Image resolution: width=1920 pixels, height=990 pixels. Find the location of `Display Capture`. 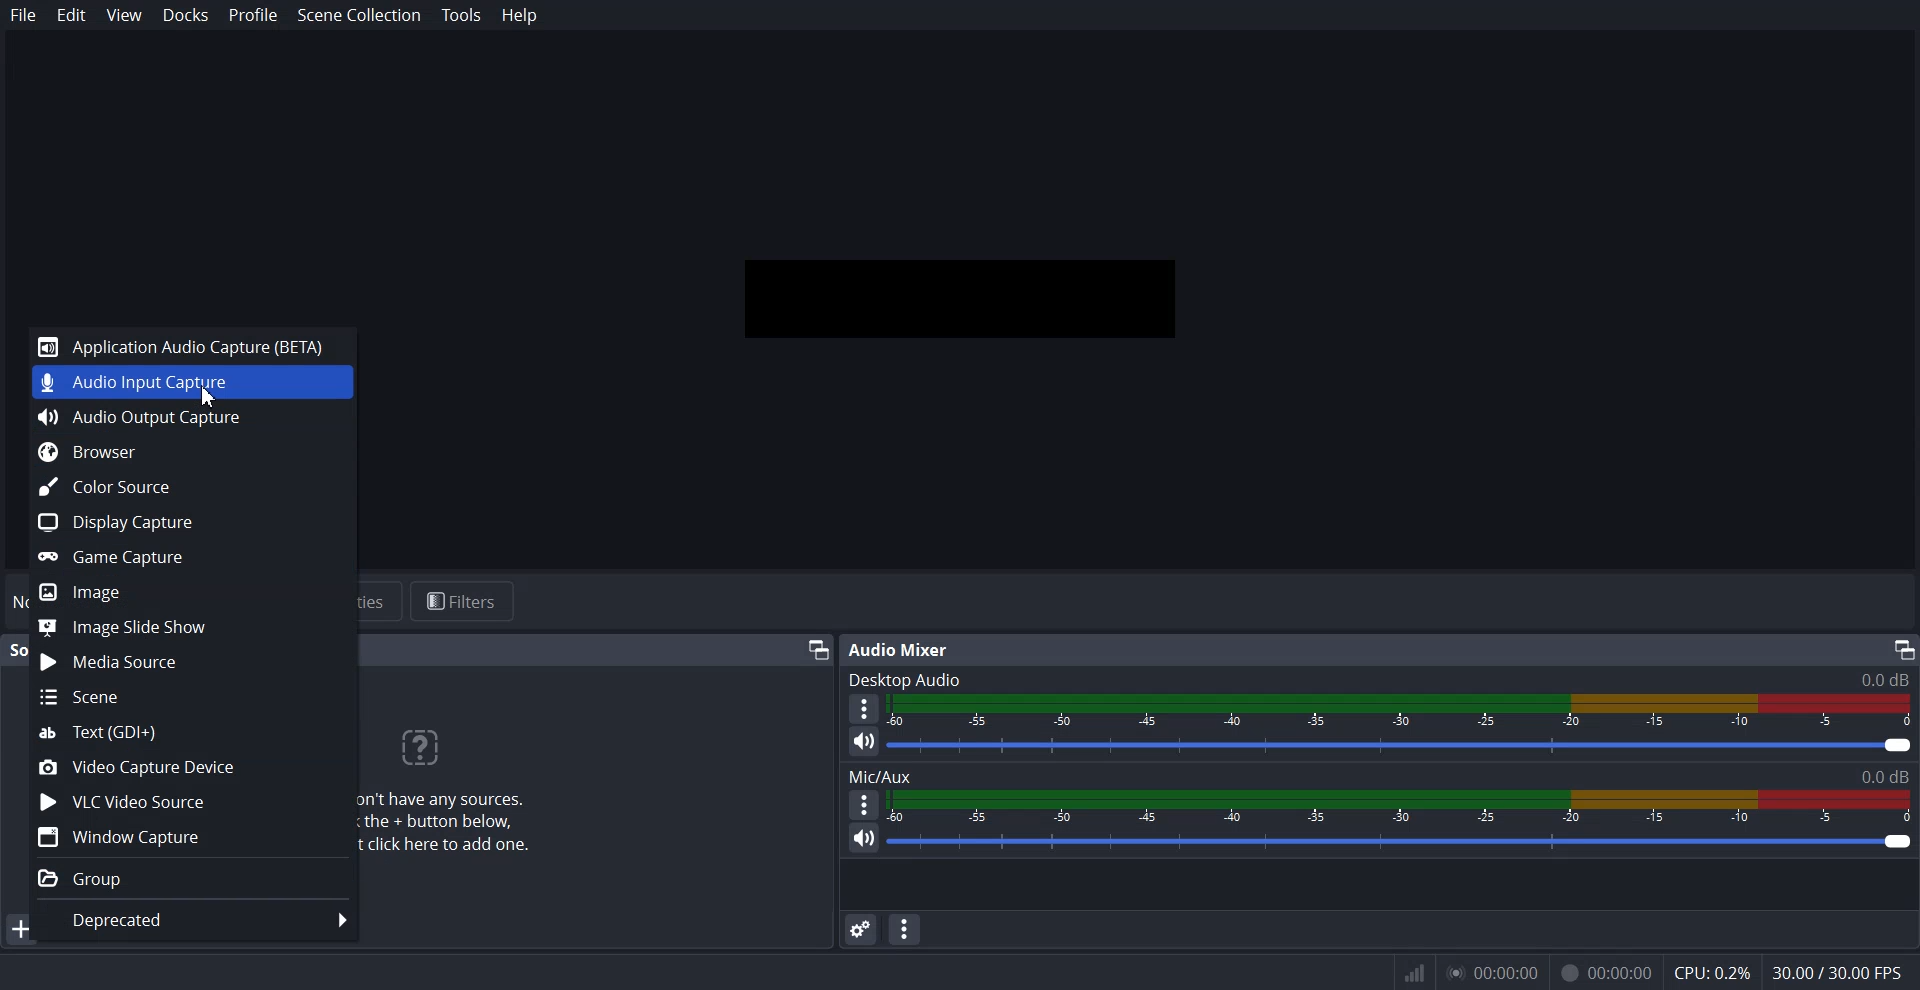

Display Capture is located at coordinates (192, 523).